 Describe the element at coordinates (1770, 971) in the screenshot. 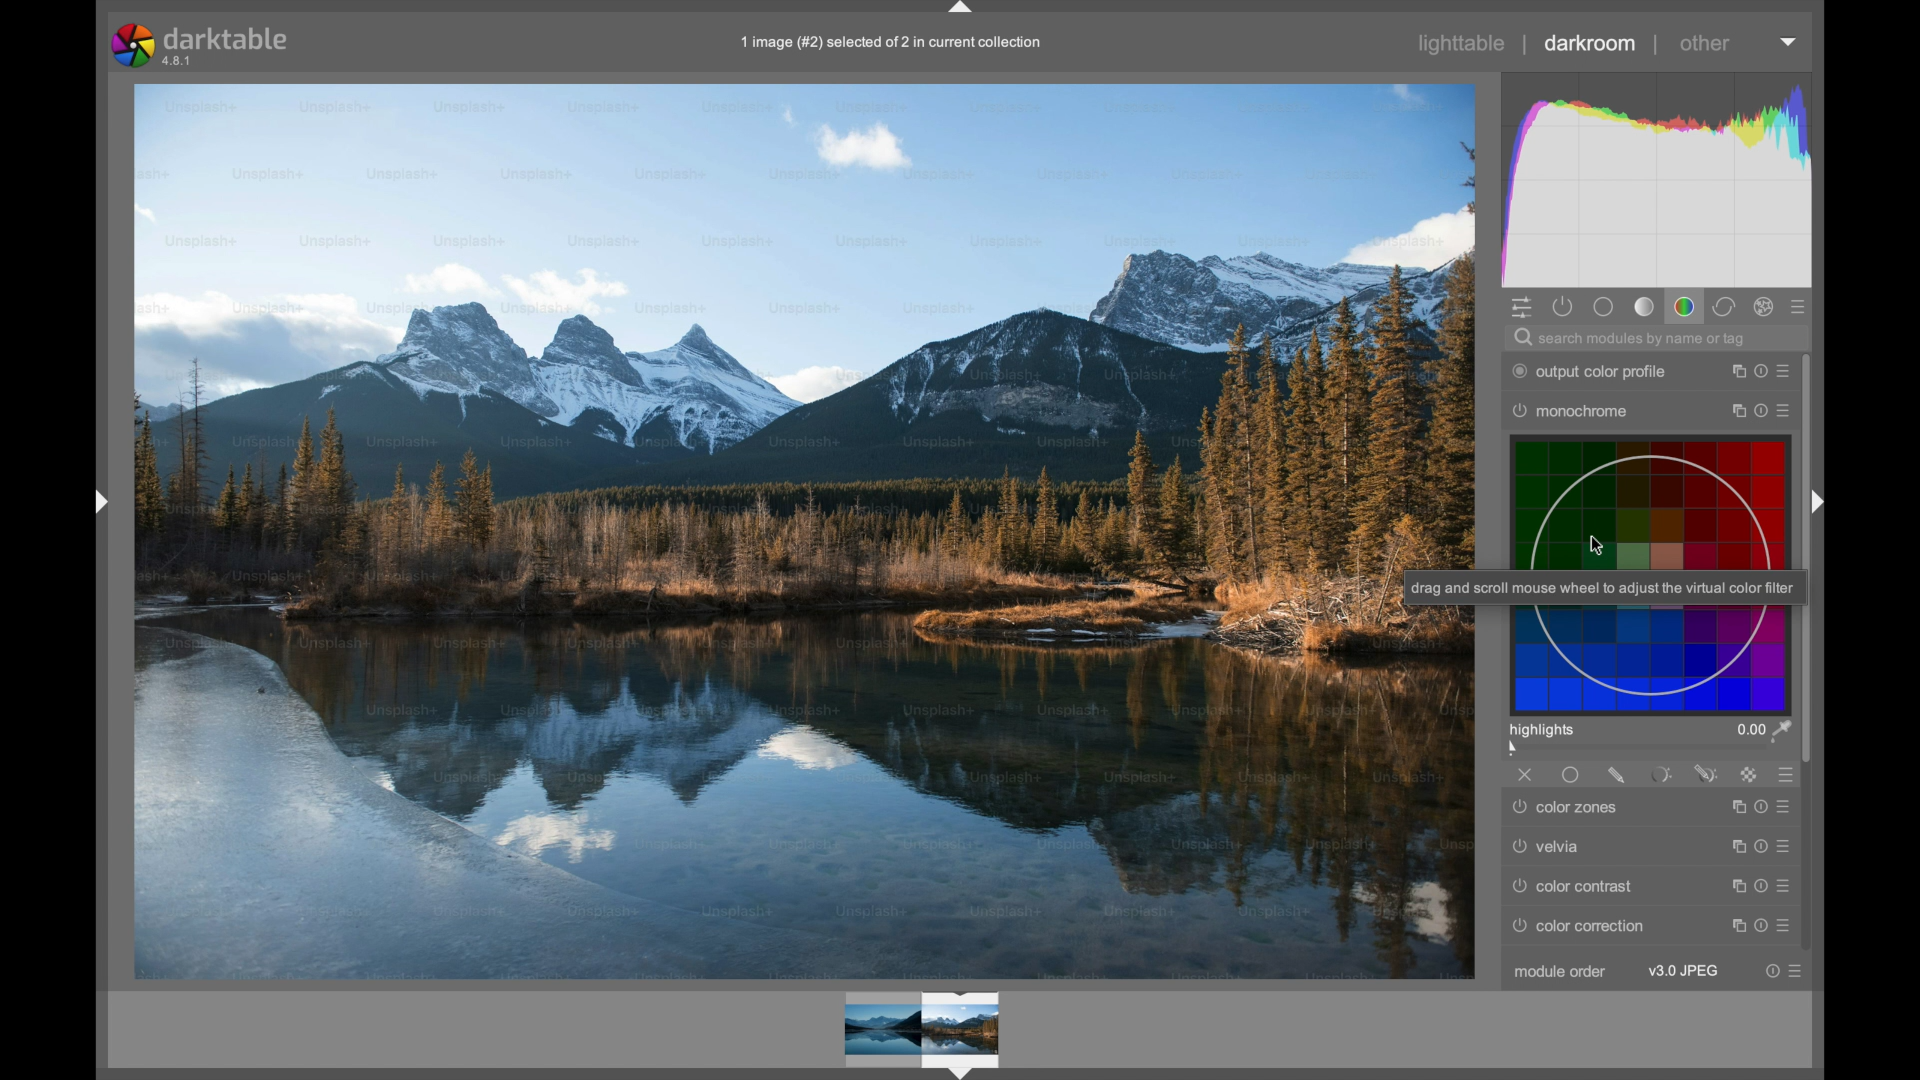

I see `reset` at that location.